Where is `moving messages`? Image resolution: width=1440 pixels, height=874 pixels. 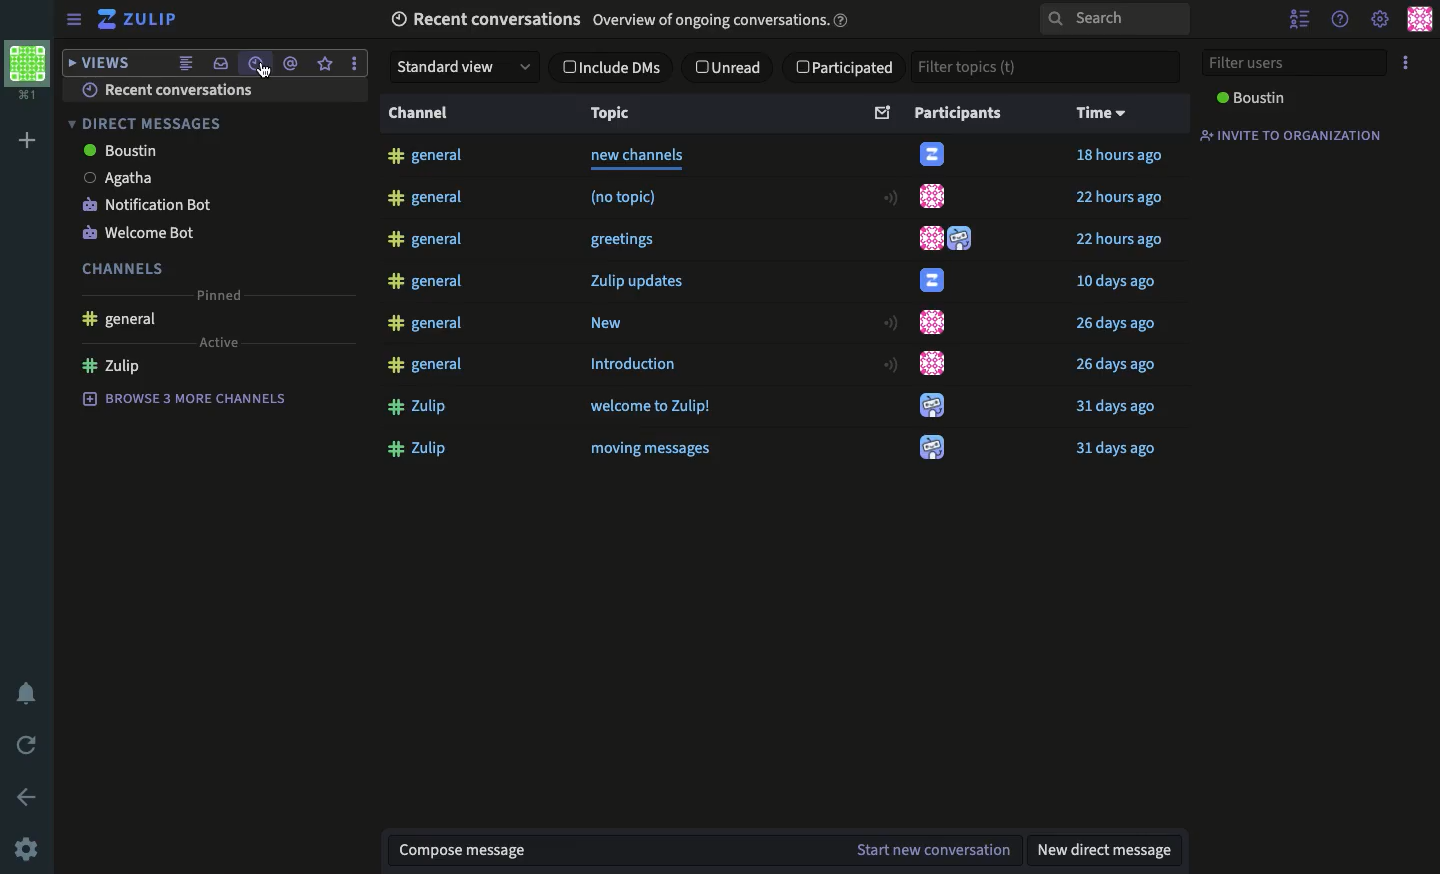 moving messages is located at coordinates (654, 451).